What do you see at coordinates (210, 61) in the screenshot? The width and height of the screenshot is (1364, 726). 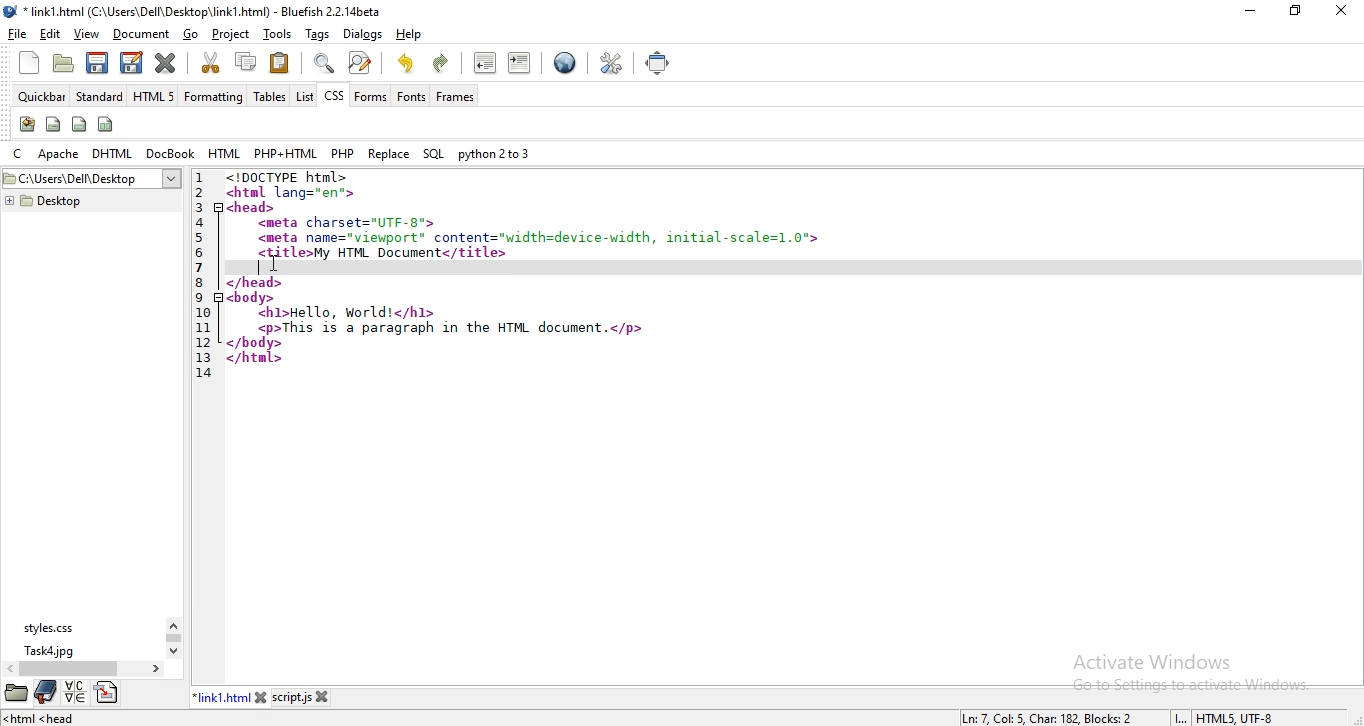 I see `cut` at bounding box center [210, 61].